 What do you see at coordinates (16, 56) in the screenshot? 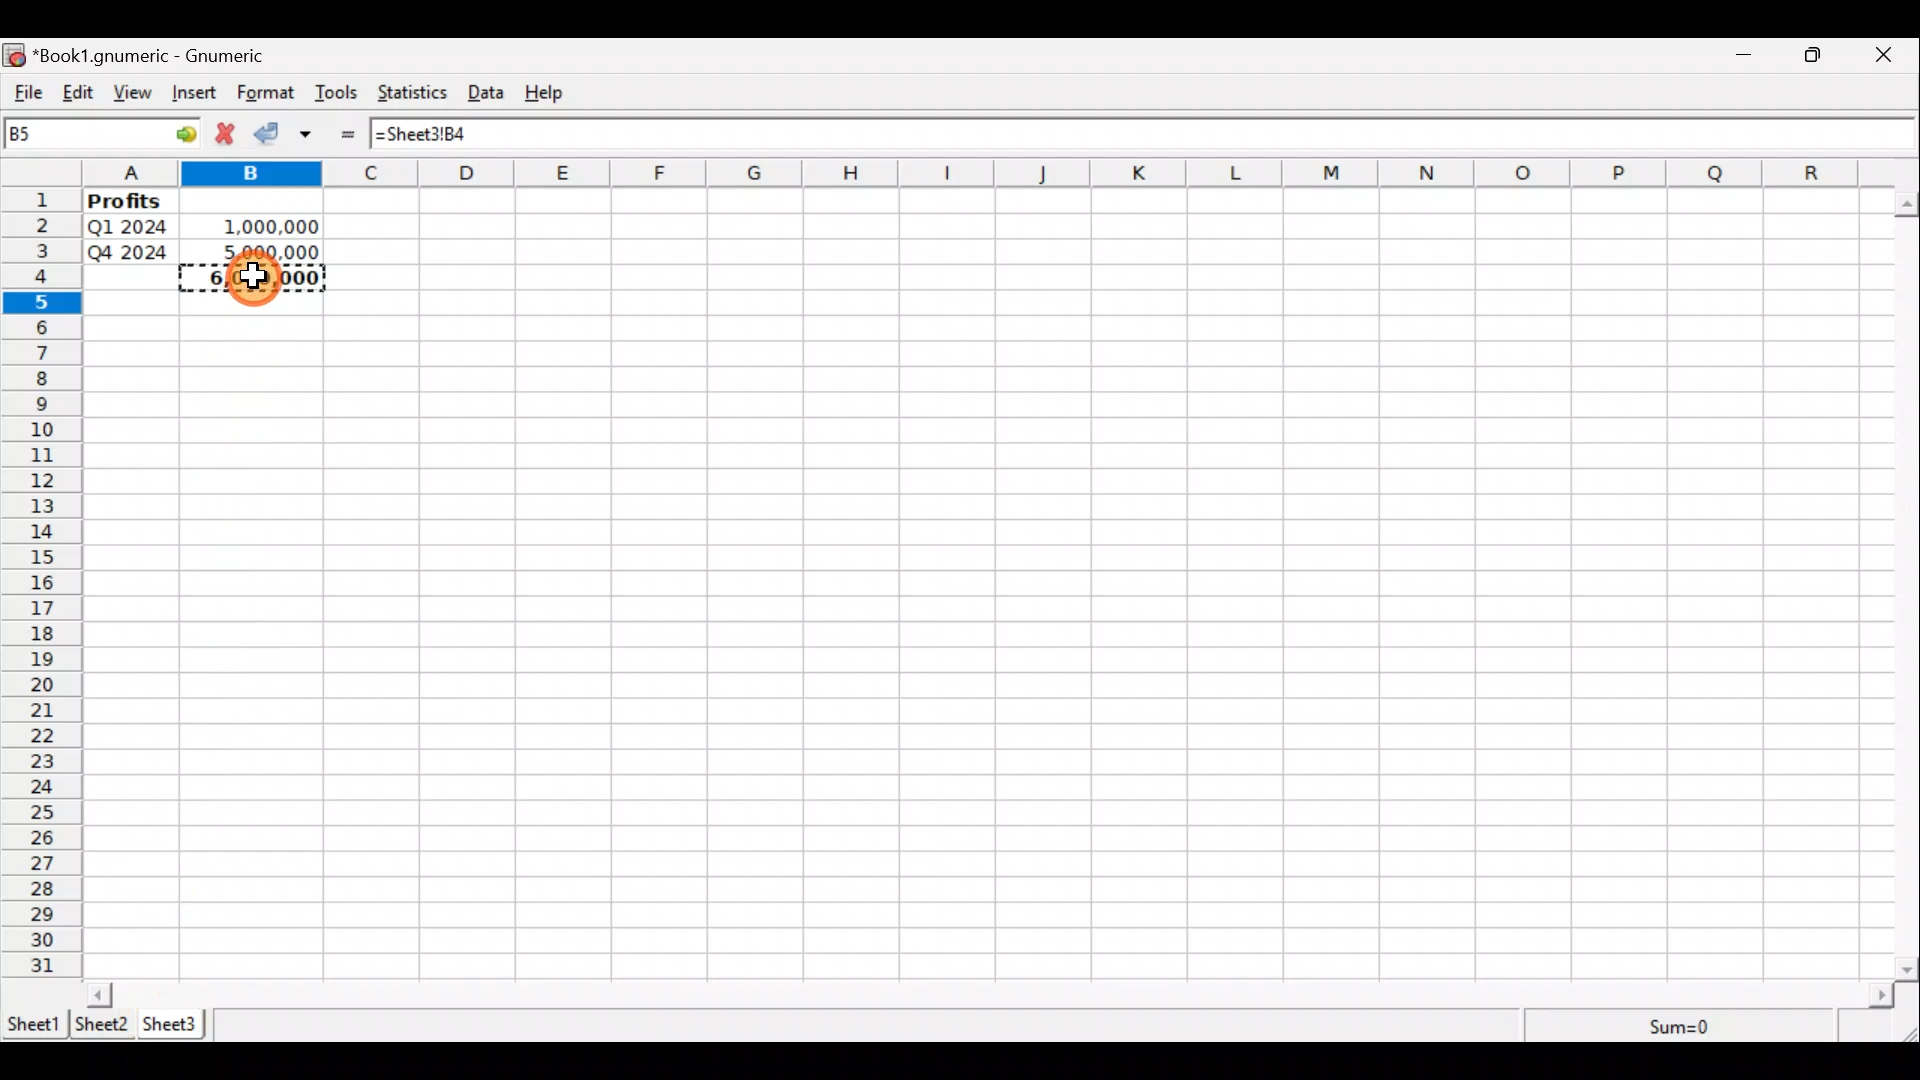
I see `icon` at bounding box center [16, 56].